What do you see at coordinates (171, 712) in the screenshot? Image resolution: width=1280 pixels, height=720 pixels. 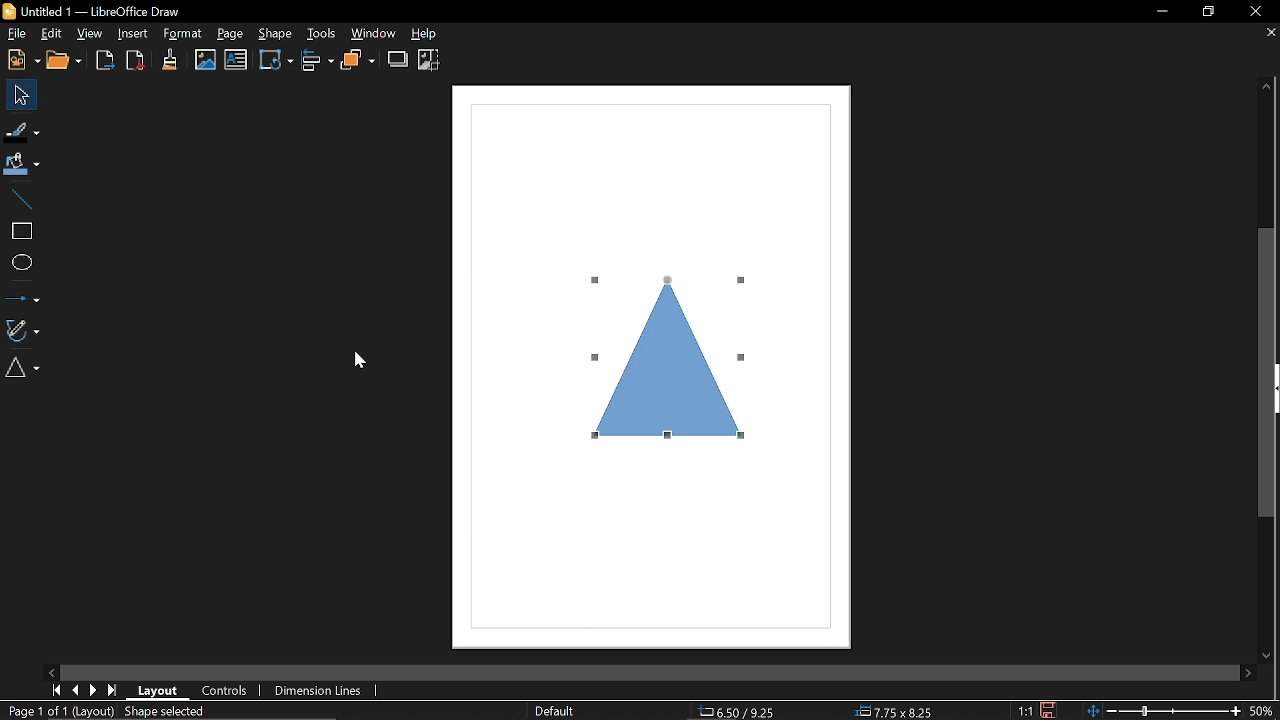 I see `shape selected` at bounding box center [171, 712].